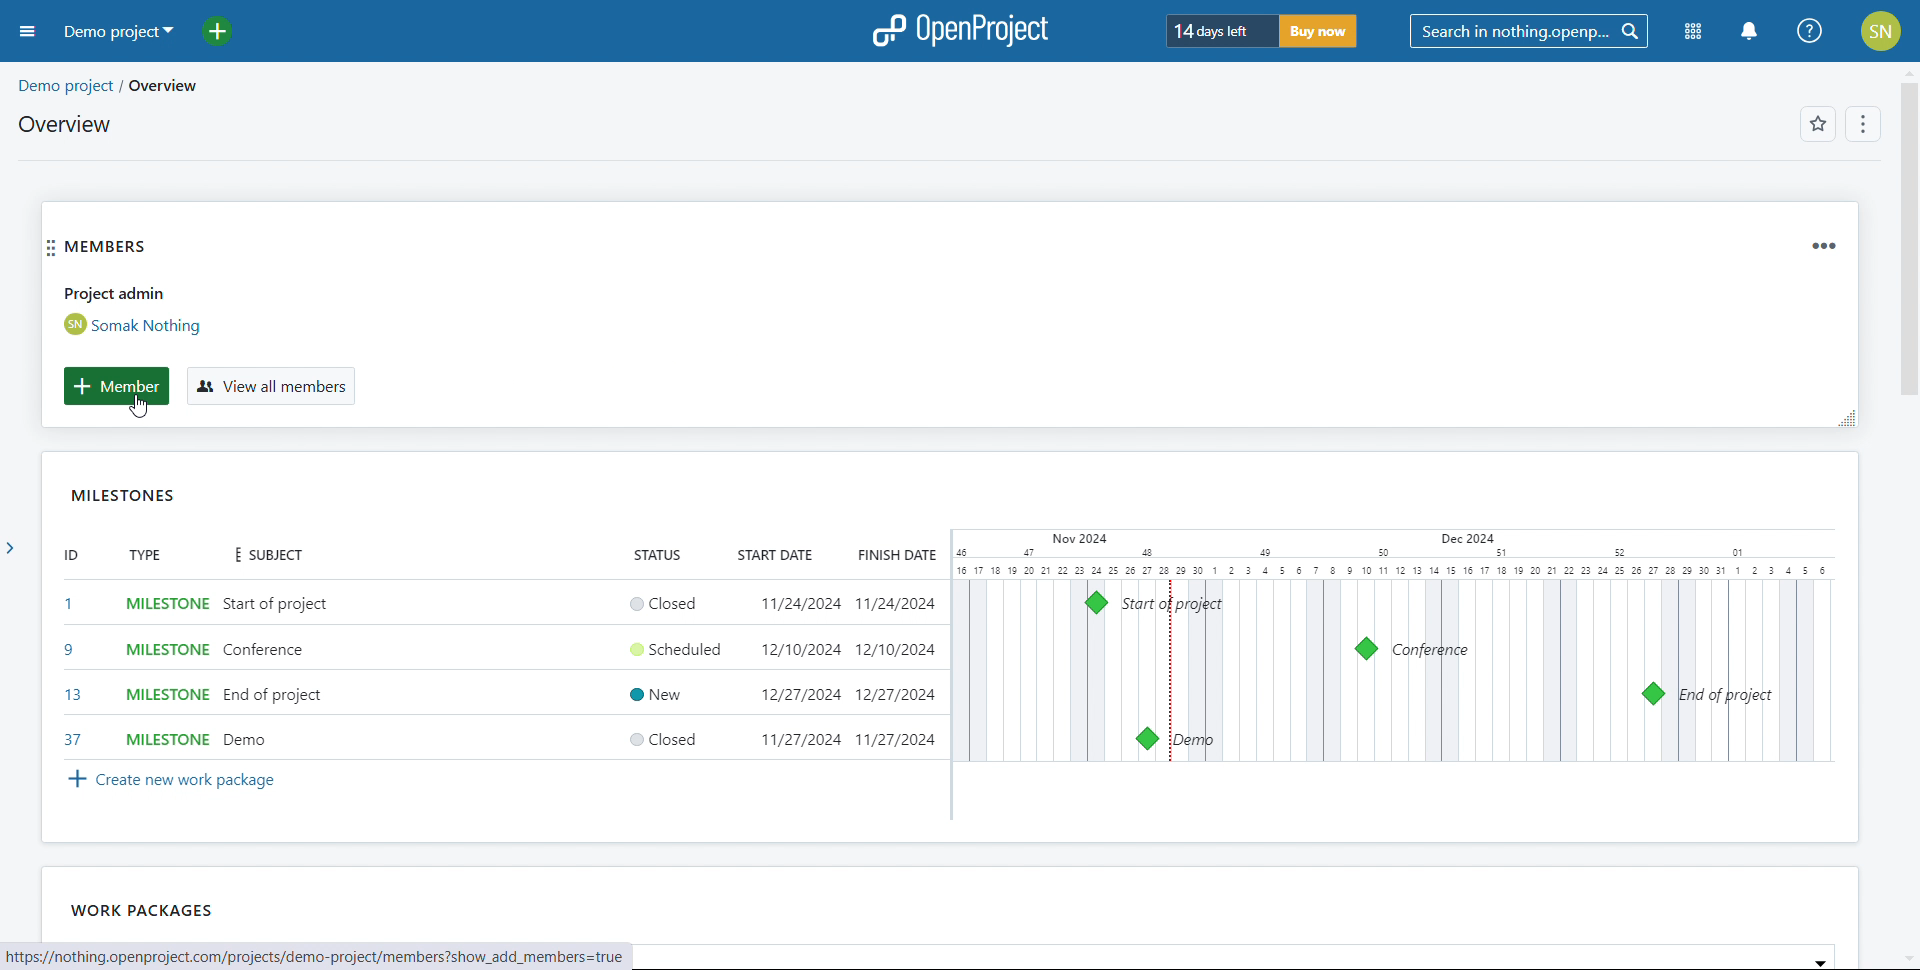  I want to click on Project admin, so click(116, 294).